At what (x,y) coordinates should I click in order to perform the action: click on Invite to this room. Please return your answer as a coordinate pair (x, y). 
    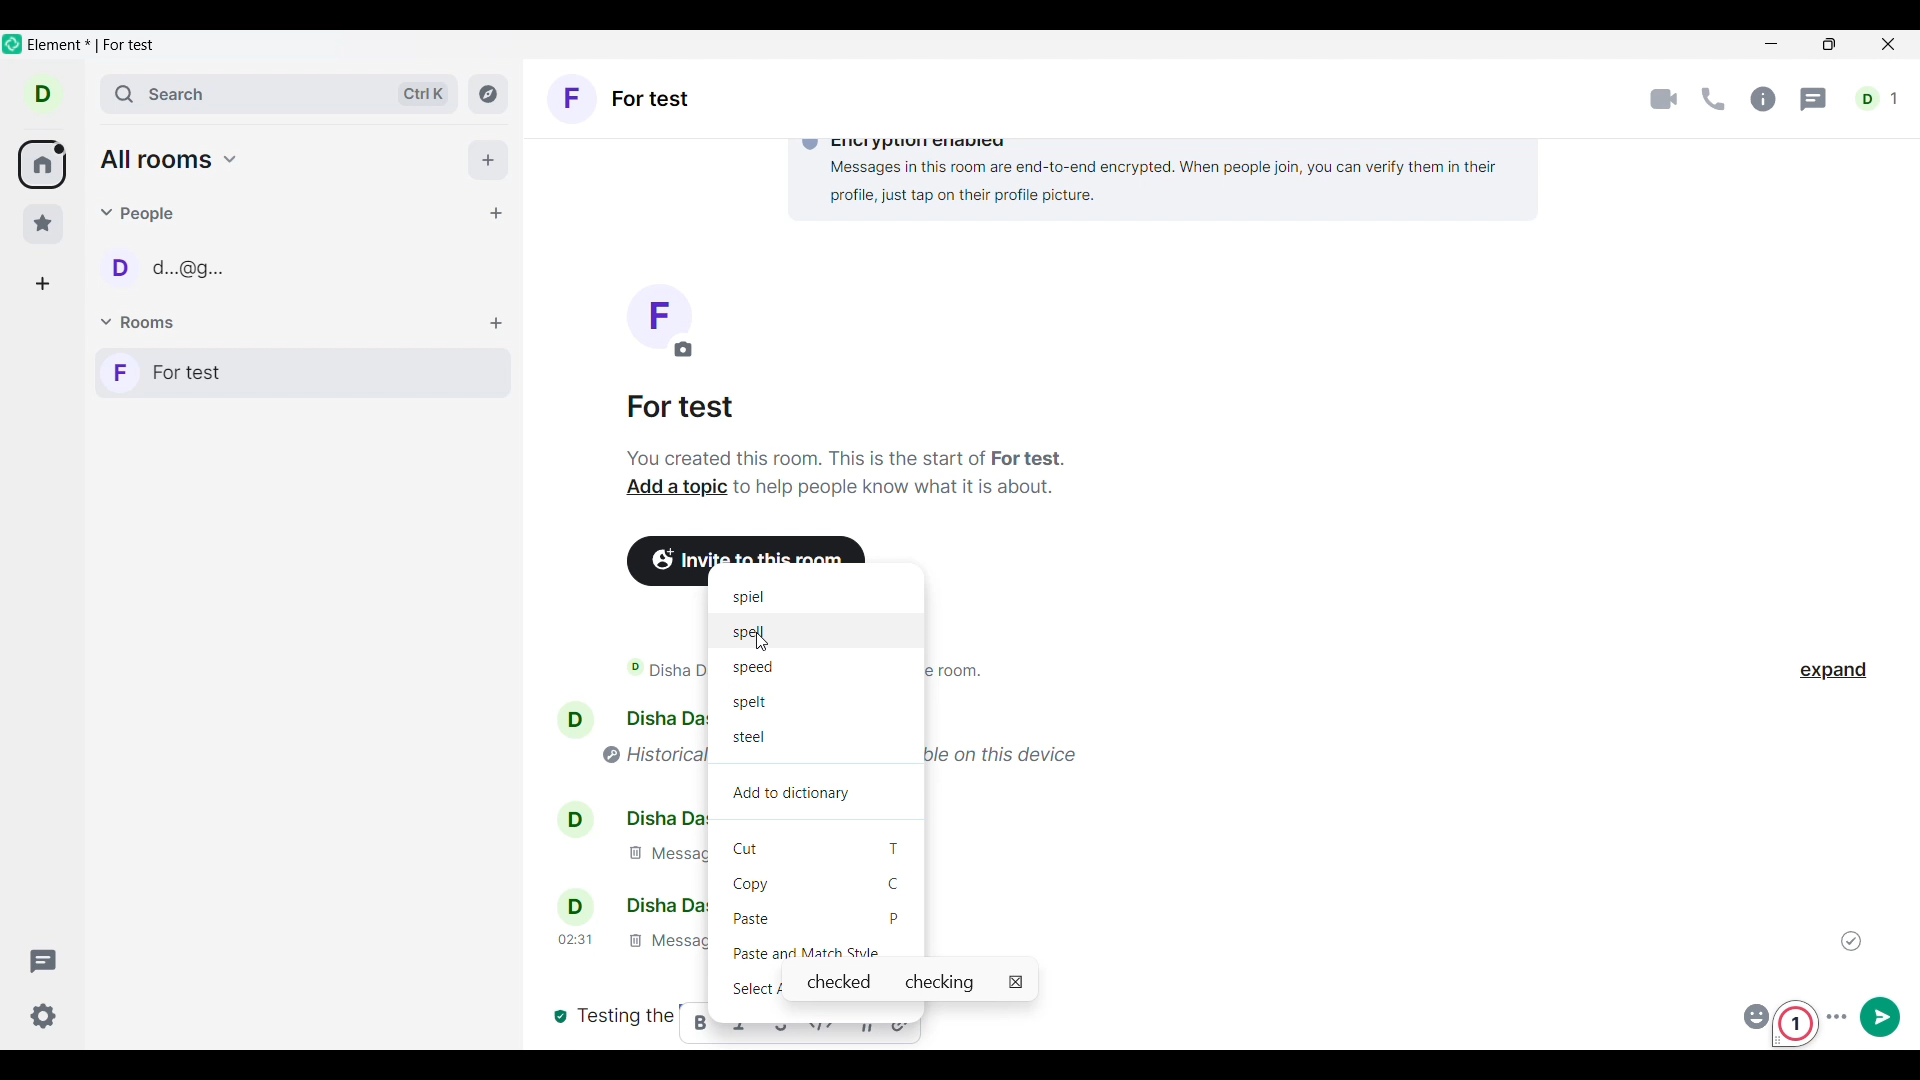
    Looking at the image, I should click on (754, 549).